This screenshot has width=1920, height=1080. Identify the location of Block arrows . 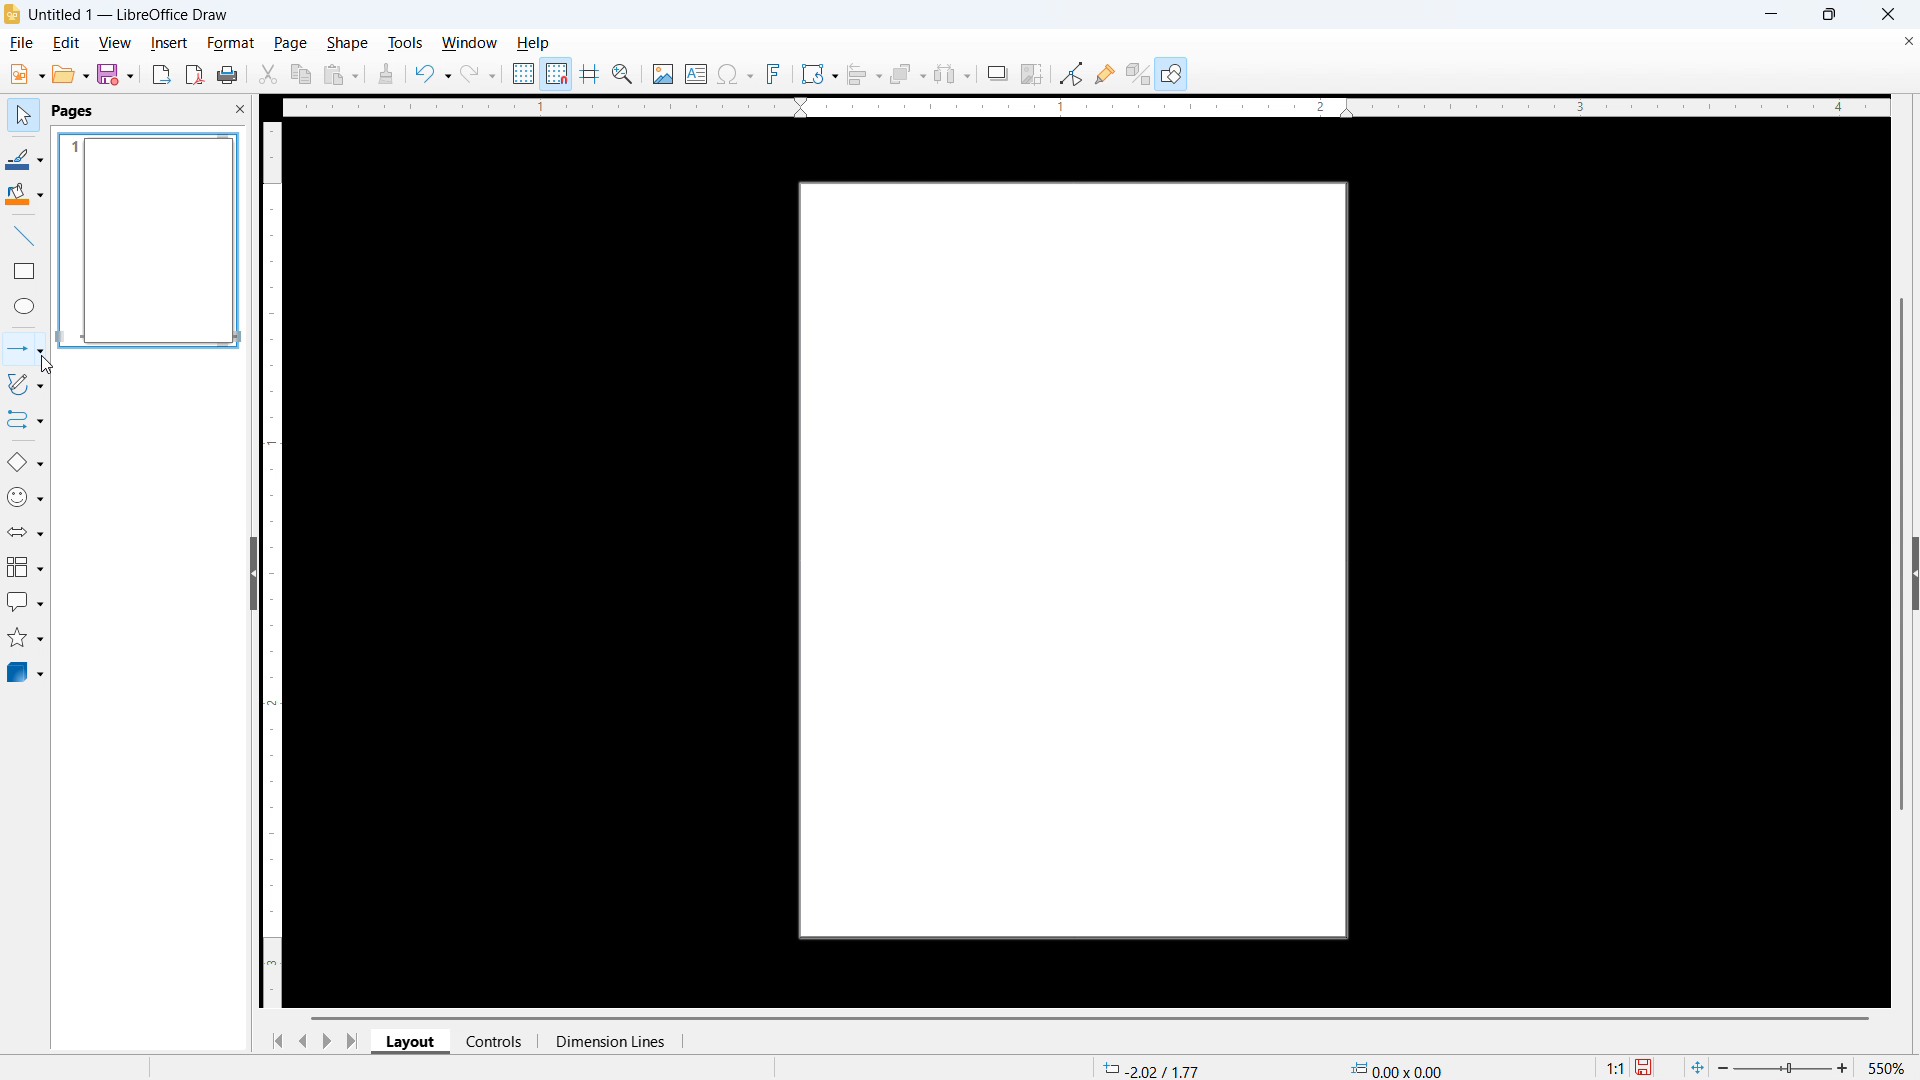
(26, 533).